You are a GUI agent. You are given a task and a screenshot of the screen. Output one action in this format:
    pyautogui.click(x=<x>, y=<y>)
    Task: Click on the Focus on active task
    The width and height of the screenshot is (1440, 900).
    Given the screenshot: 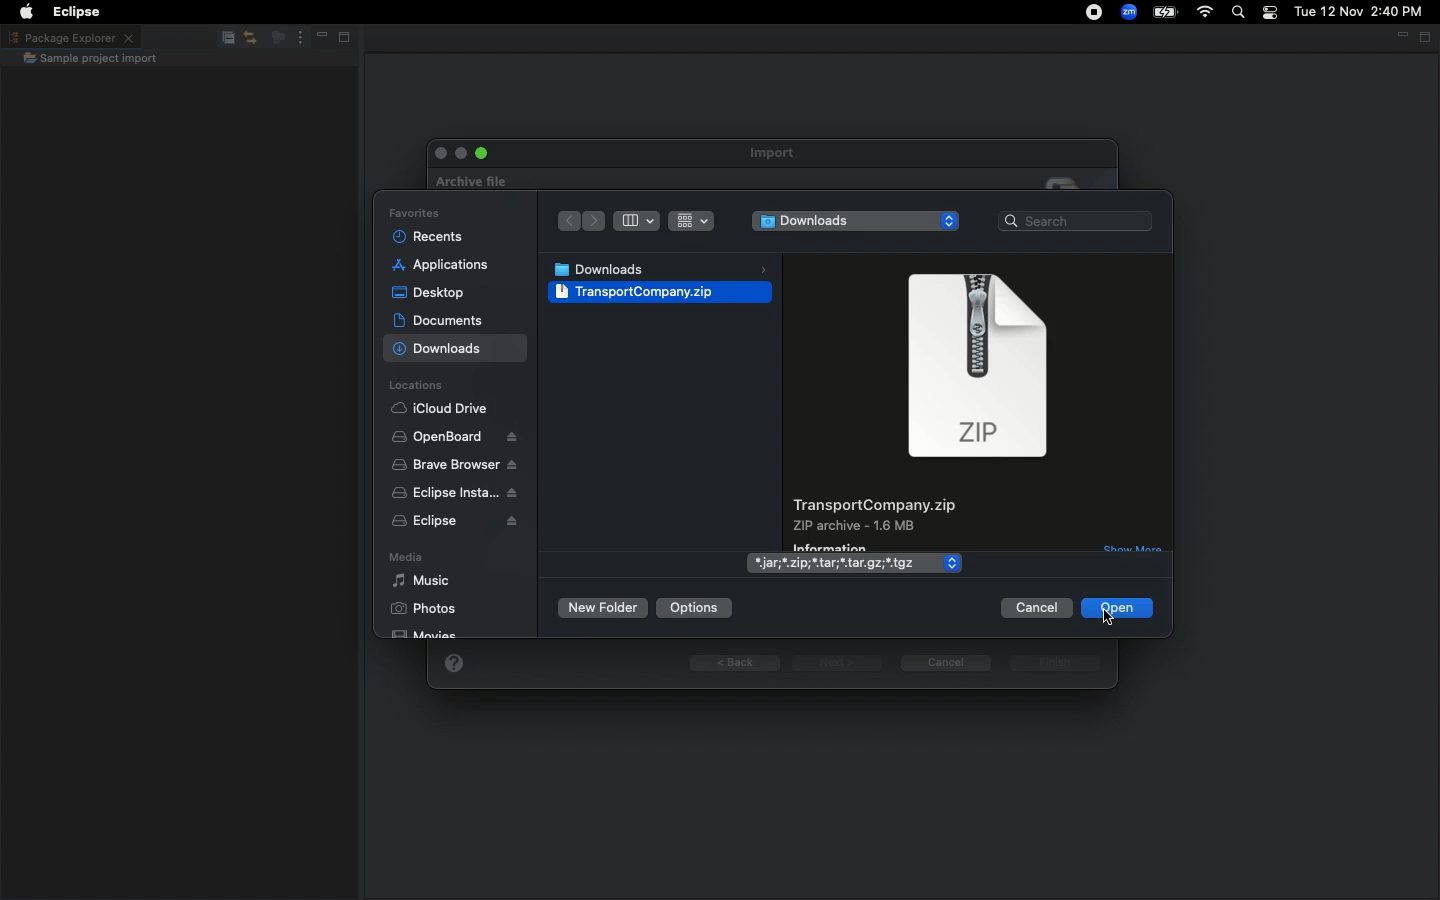 What is the action you would take?
    pyautogui.click(x=272, y=39)
    